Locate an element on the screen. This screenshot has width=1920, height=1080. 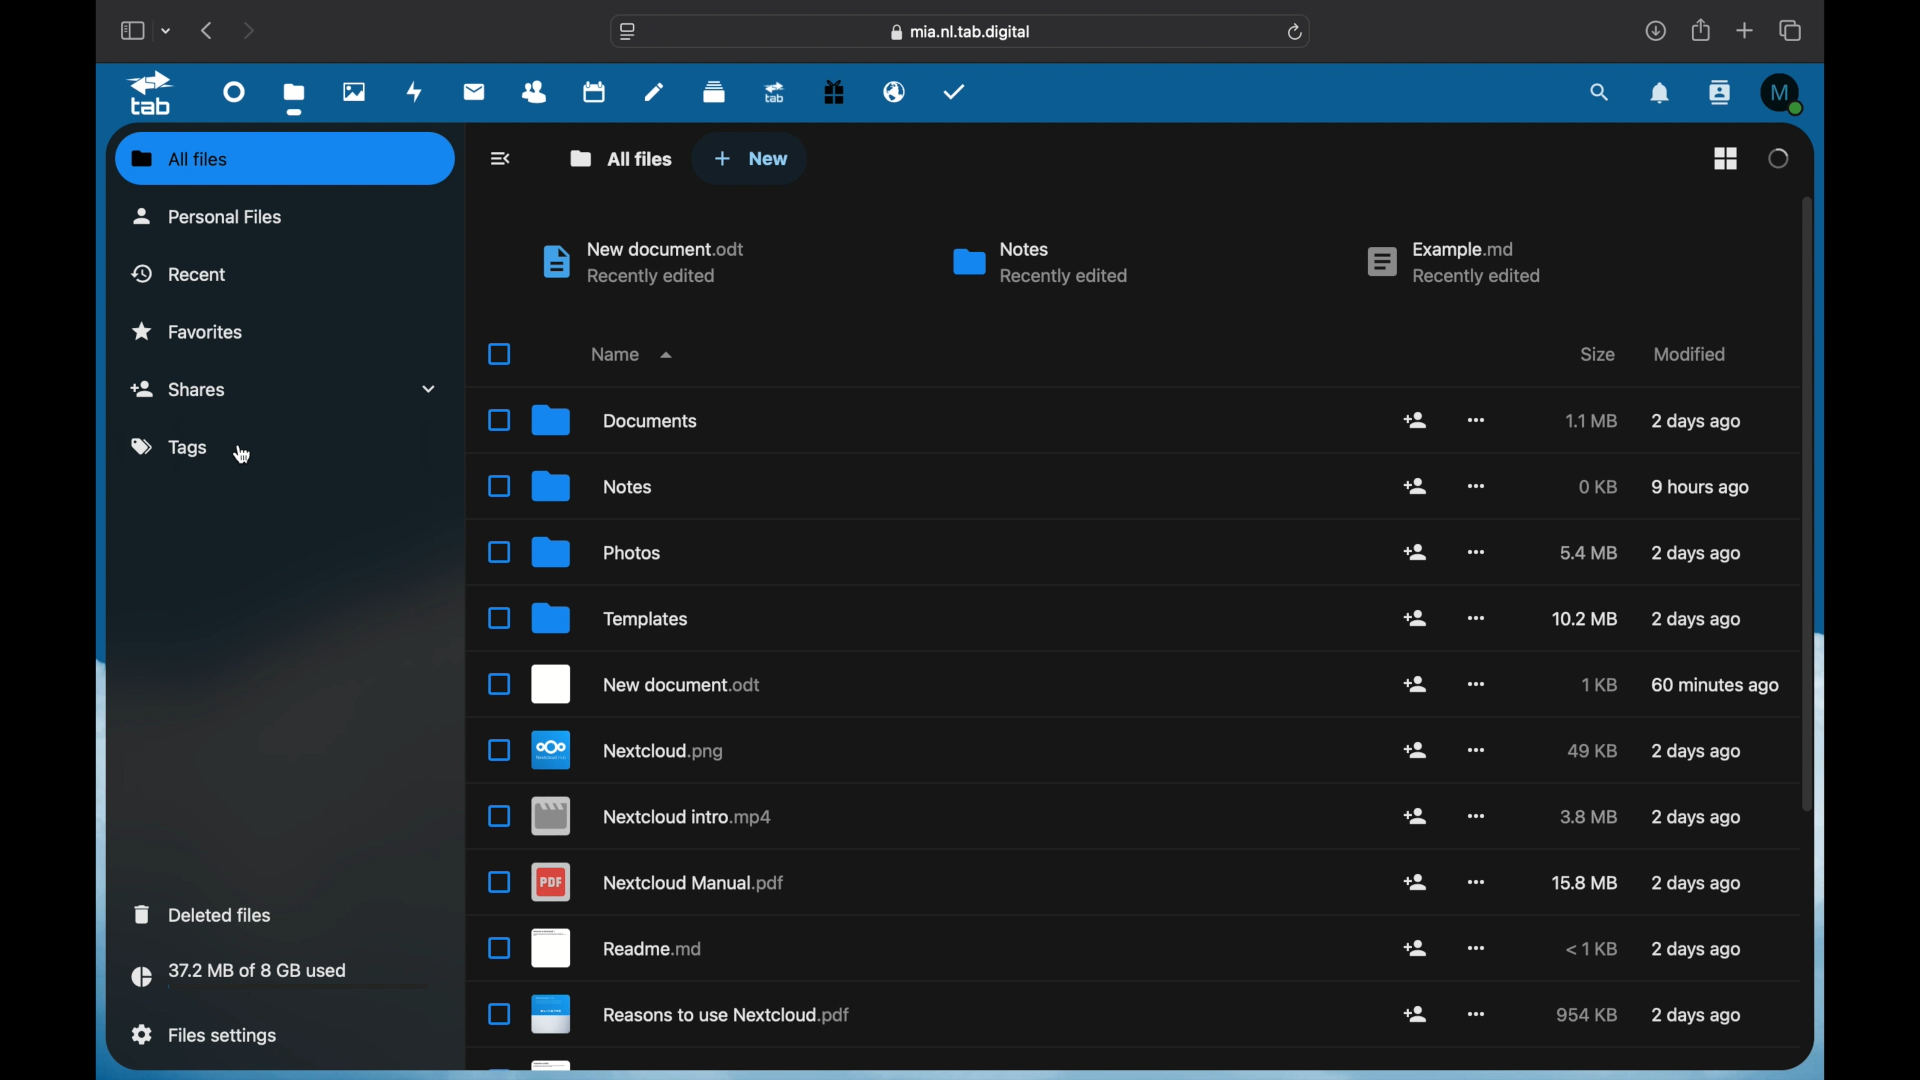
tab group picker is located at coordinates (166, 30).